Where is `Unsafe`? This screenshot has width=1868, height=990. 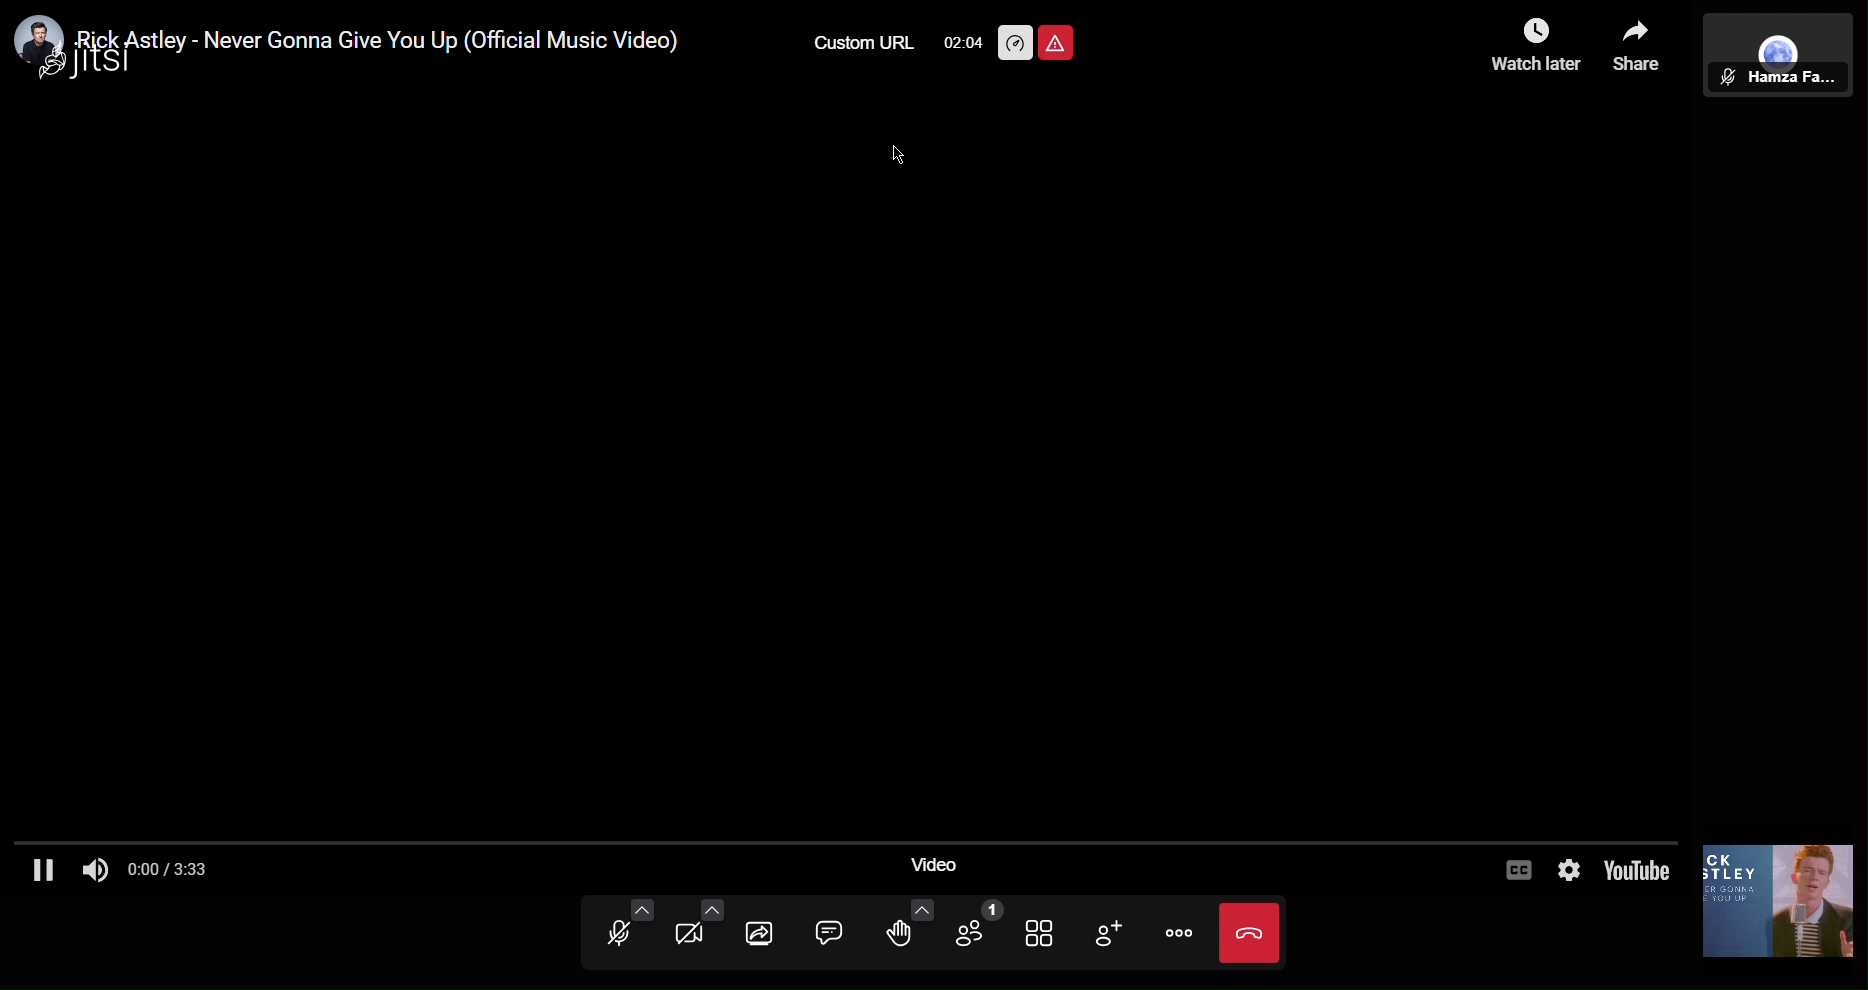
Unsafe is located at coordinates (1056, 42).